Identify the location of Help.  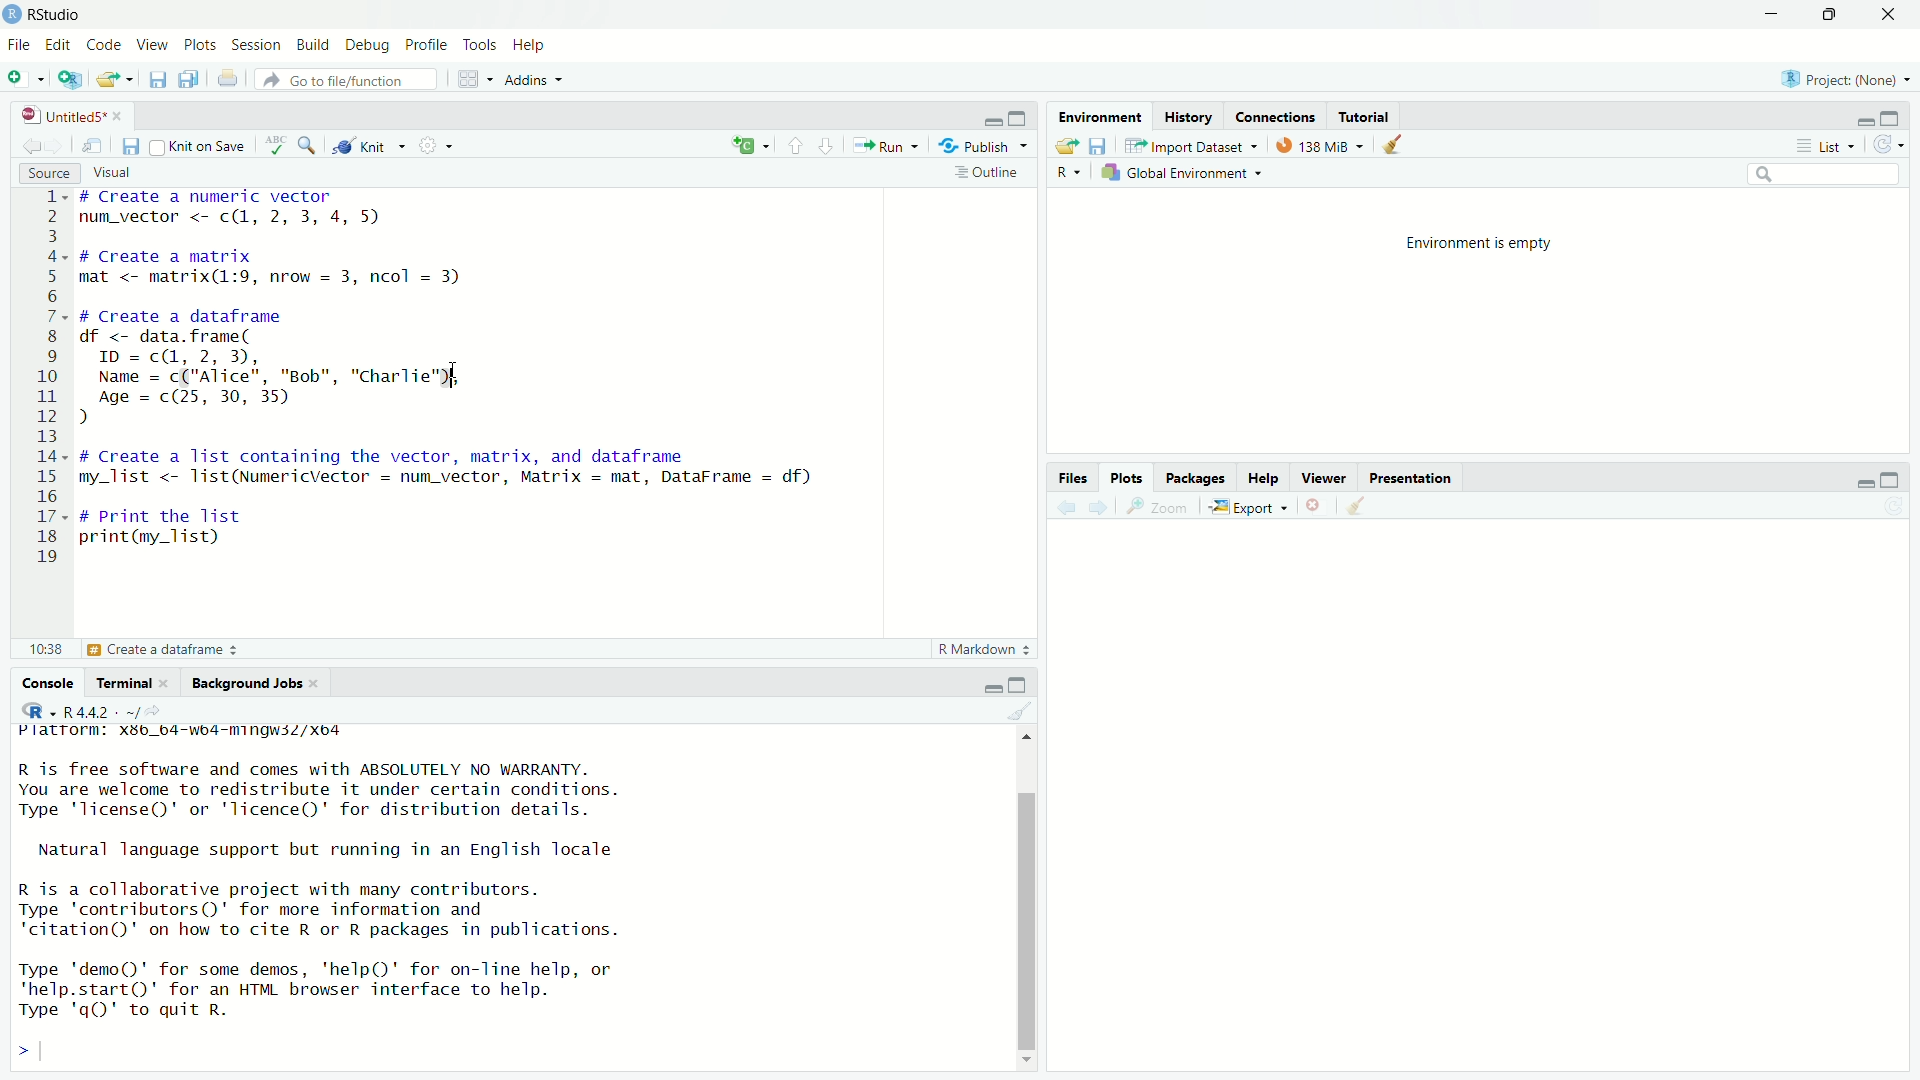
(531, 46).